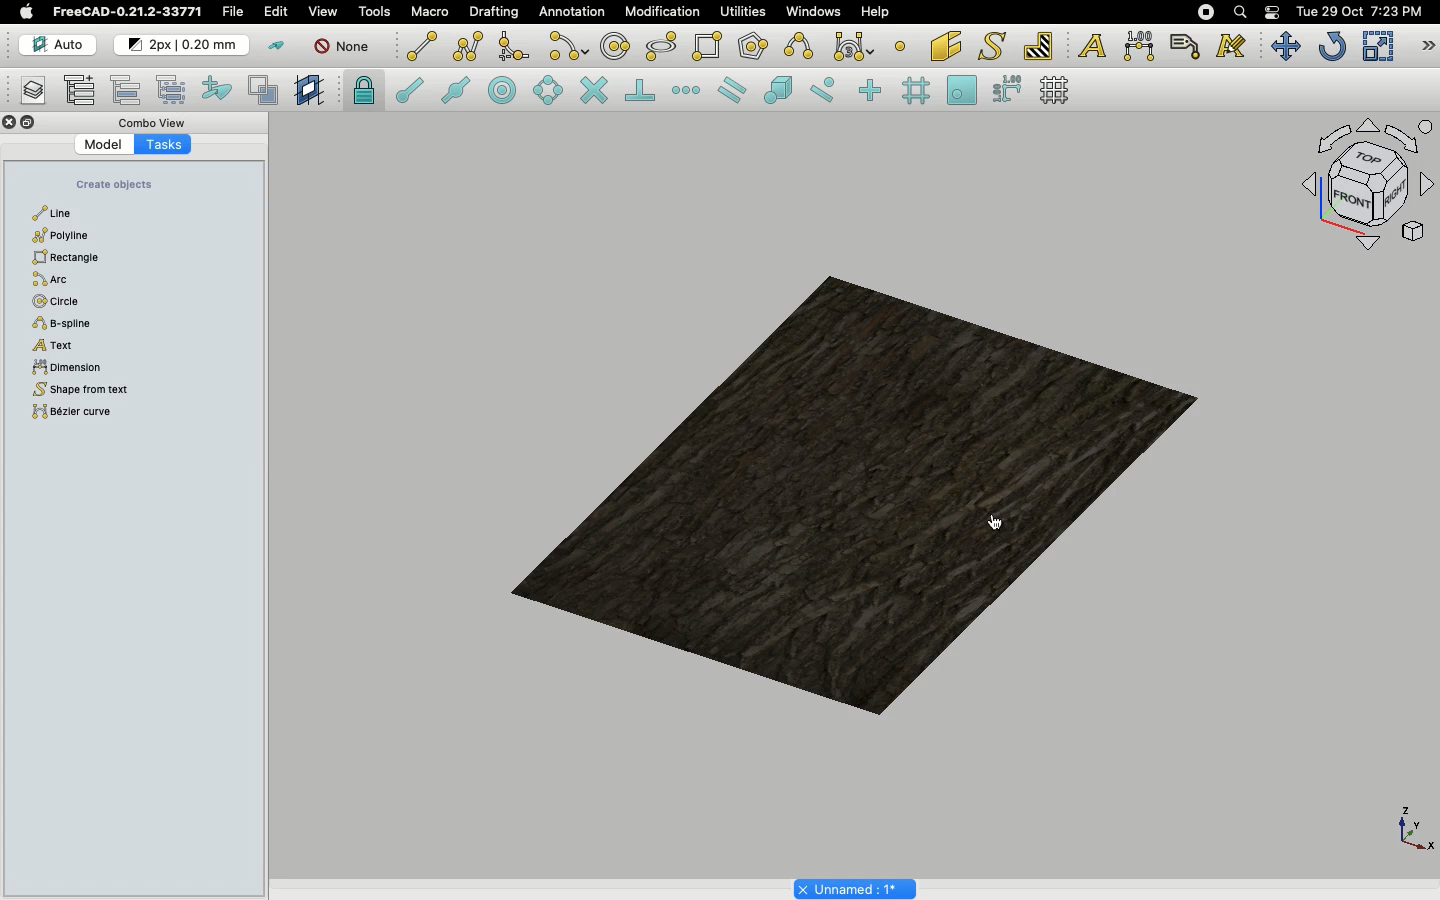 The height and width of the screenshot is (900, 1440). What do you see at coordinates (65, 257) in the screenshot?
I see `Rectangle` at bounding box center [65, 257].